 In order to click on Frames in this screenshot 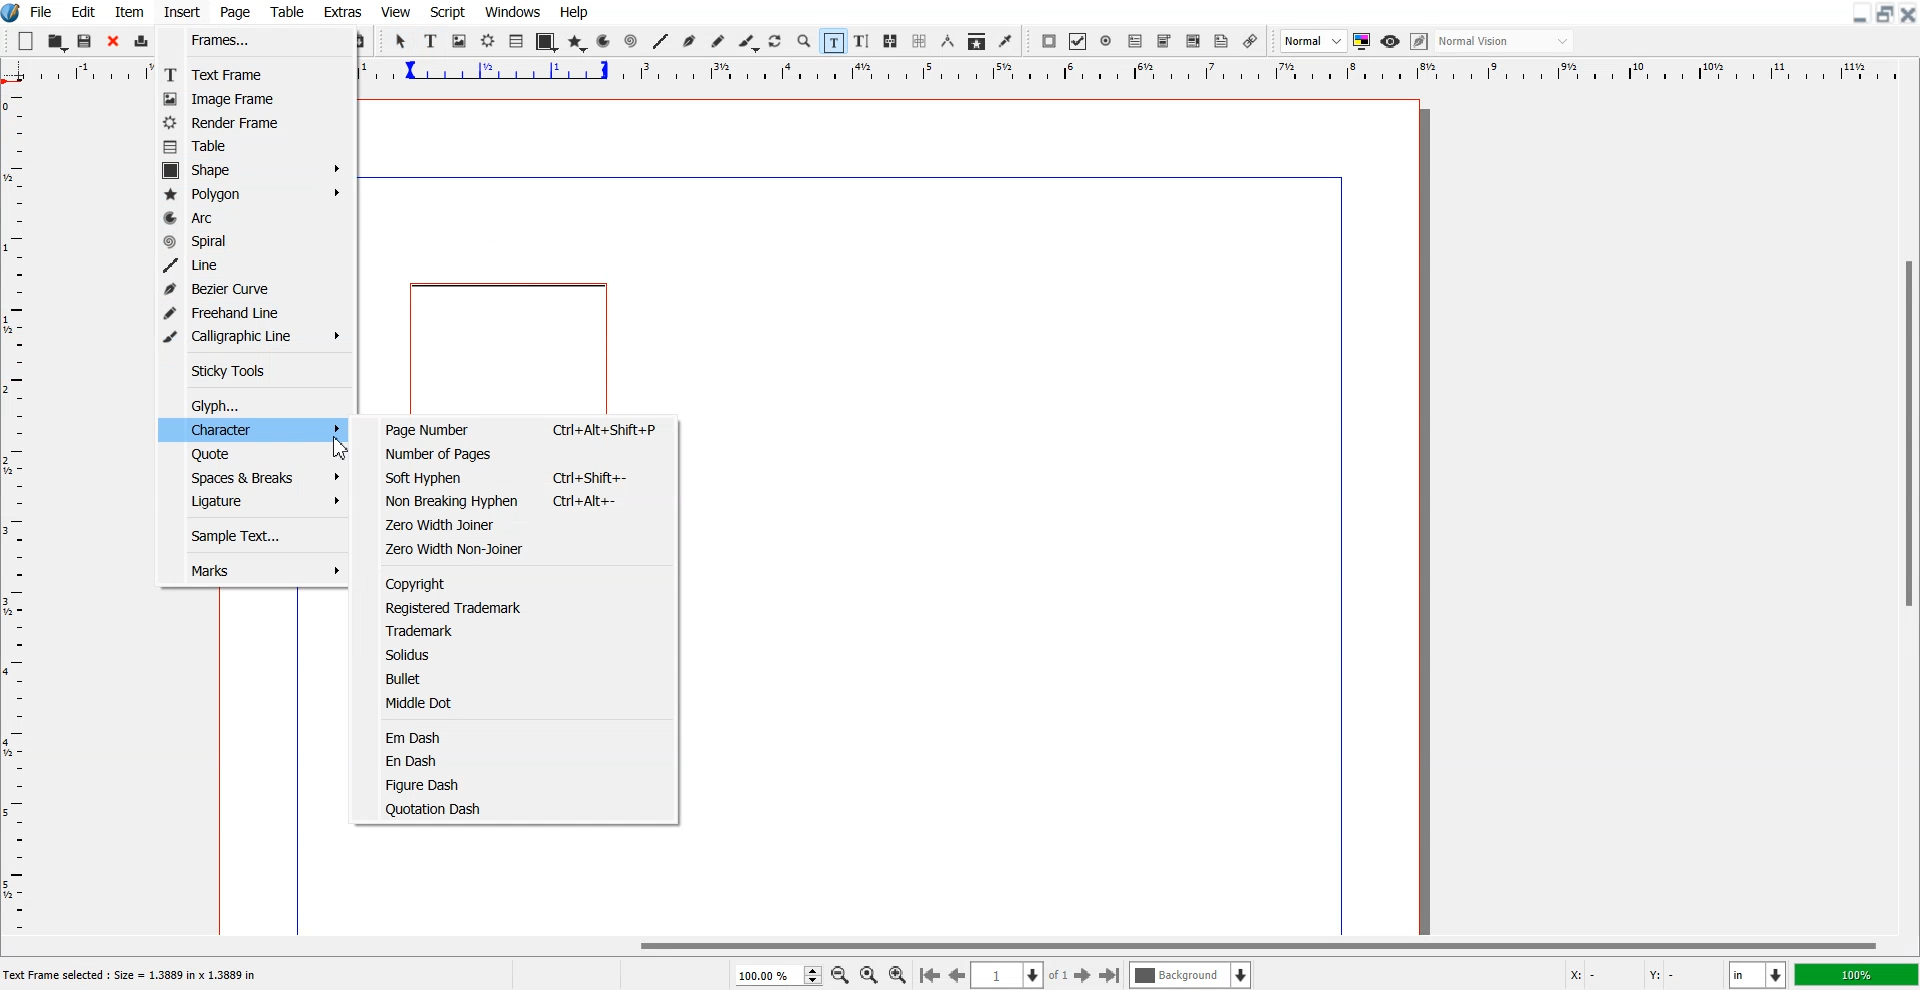, I will do `click(247, 41)`.